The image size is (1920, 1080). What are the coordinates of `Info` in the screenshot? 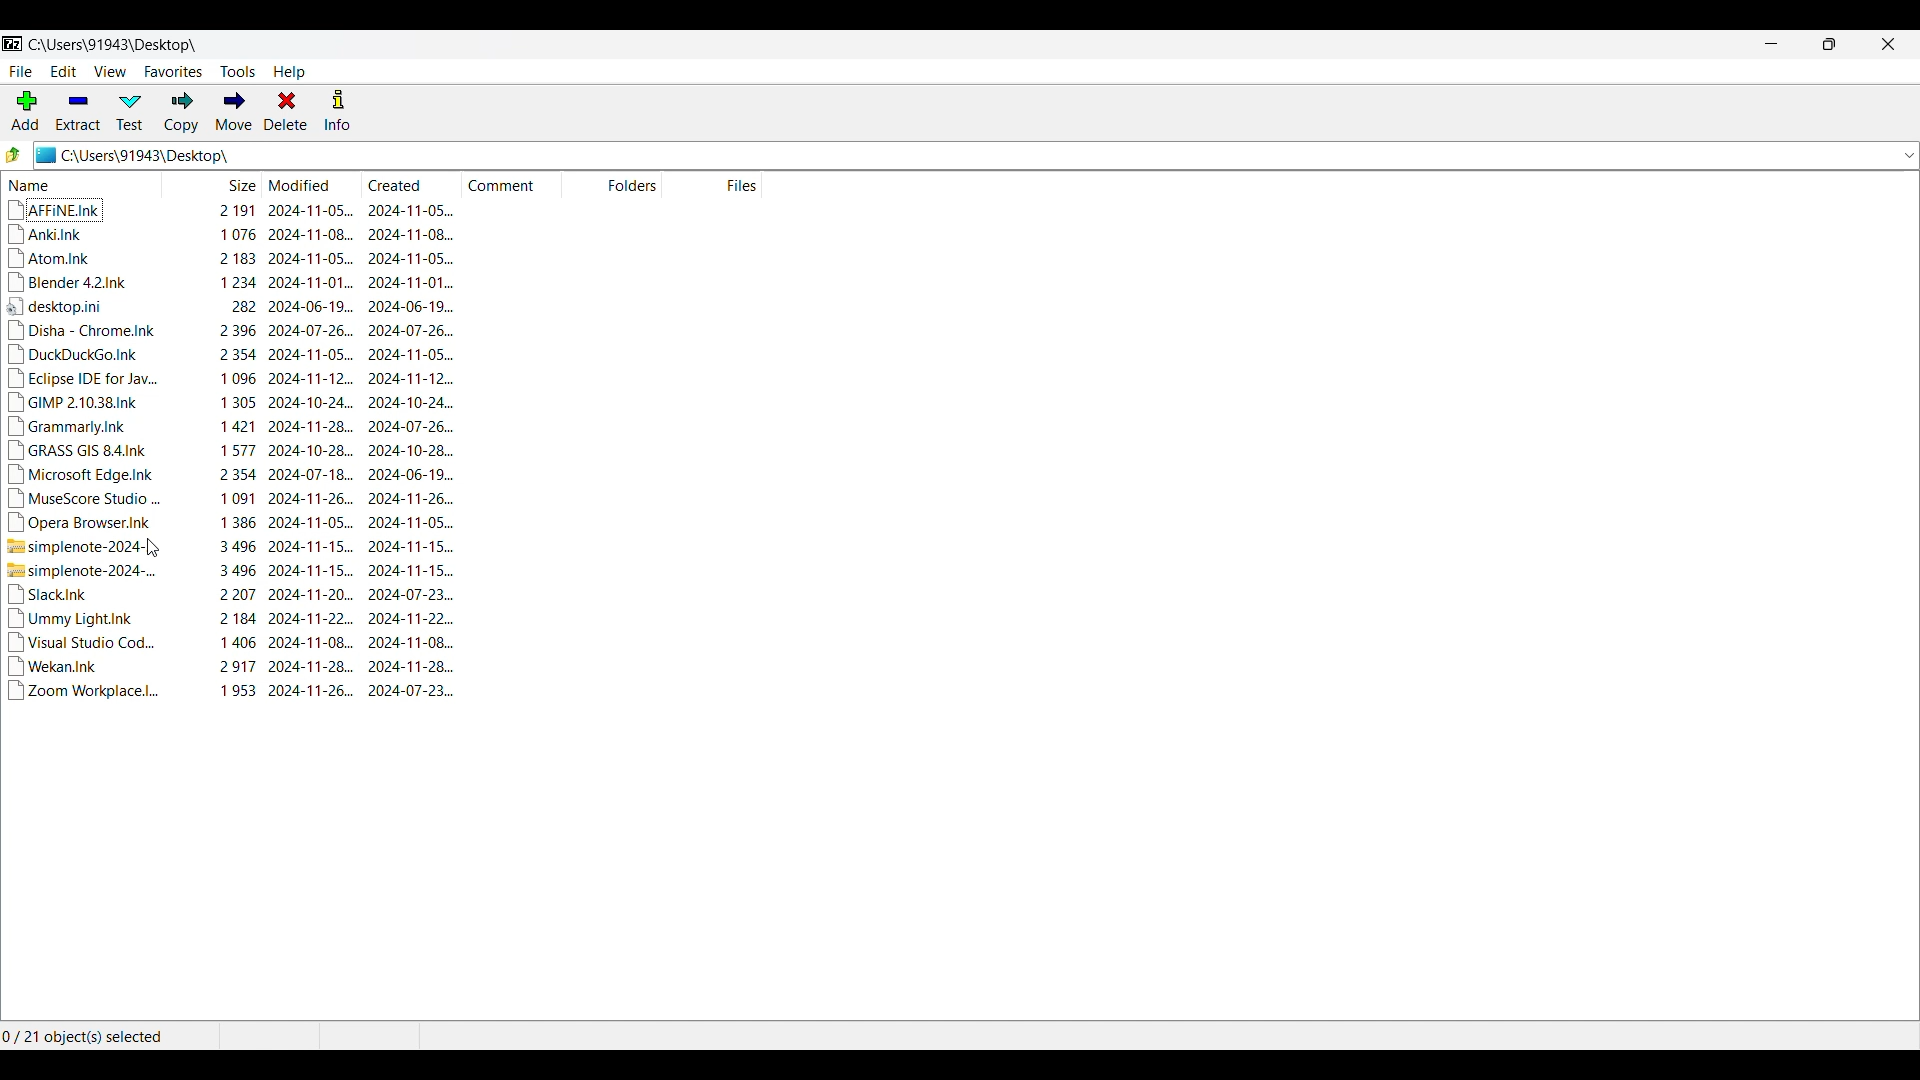 It's located at (337, 110).